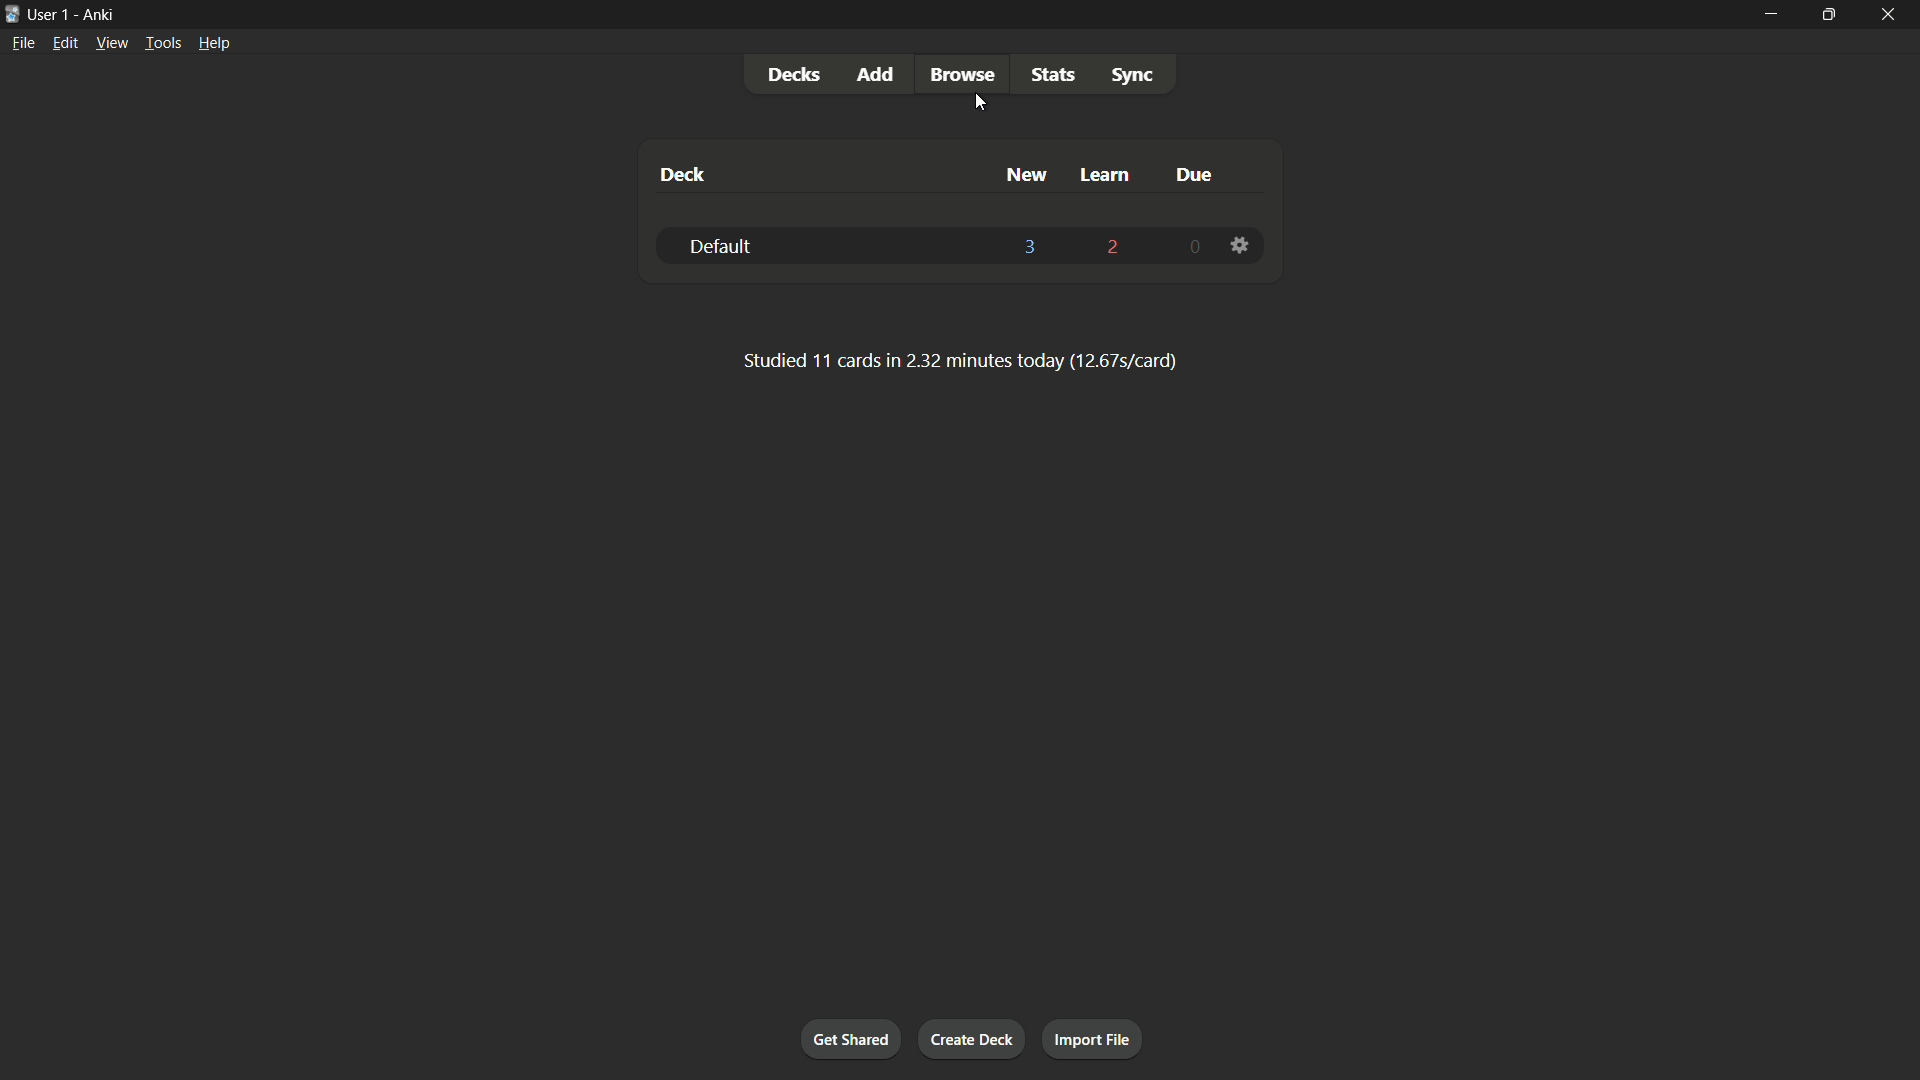  Describe the element at coordinates (22, 42) in the screenshot. I see `file menu` at that location.